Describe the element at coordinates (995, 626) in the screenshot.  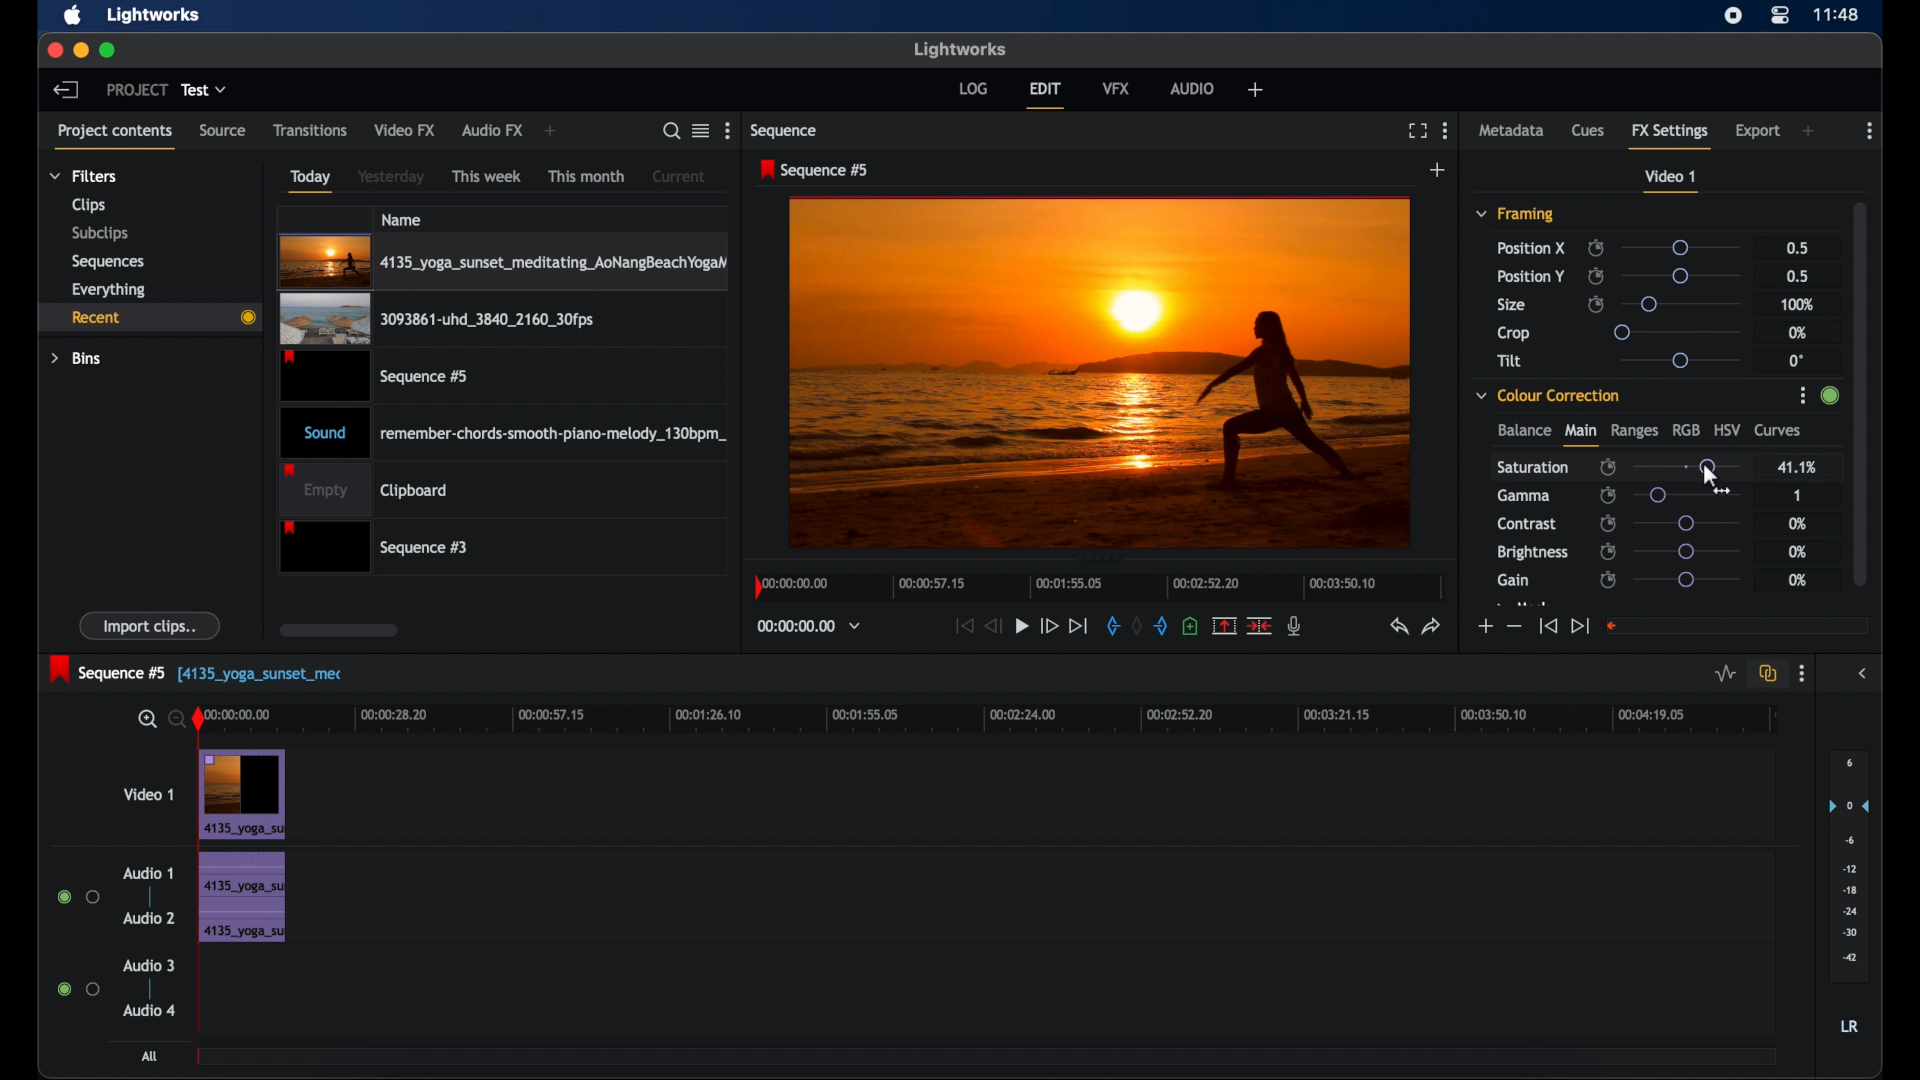
I see `rewind` at that location.